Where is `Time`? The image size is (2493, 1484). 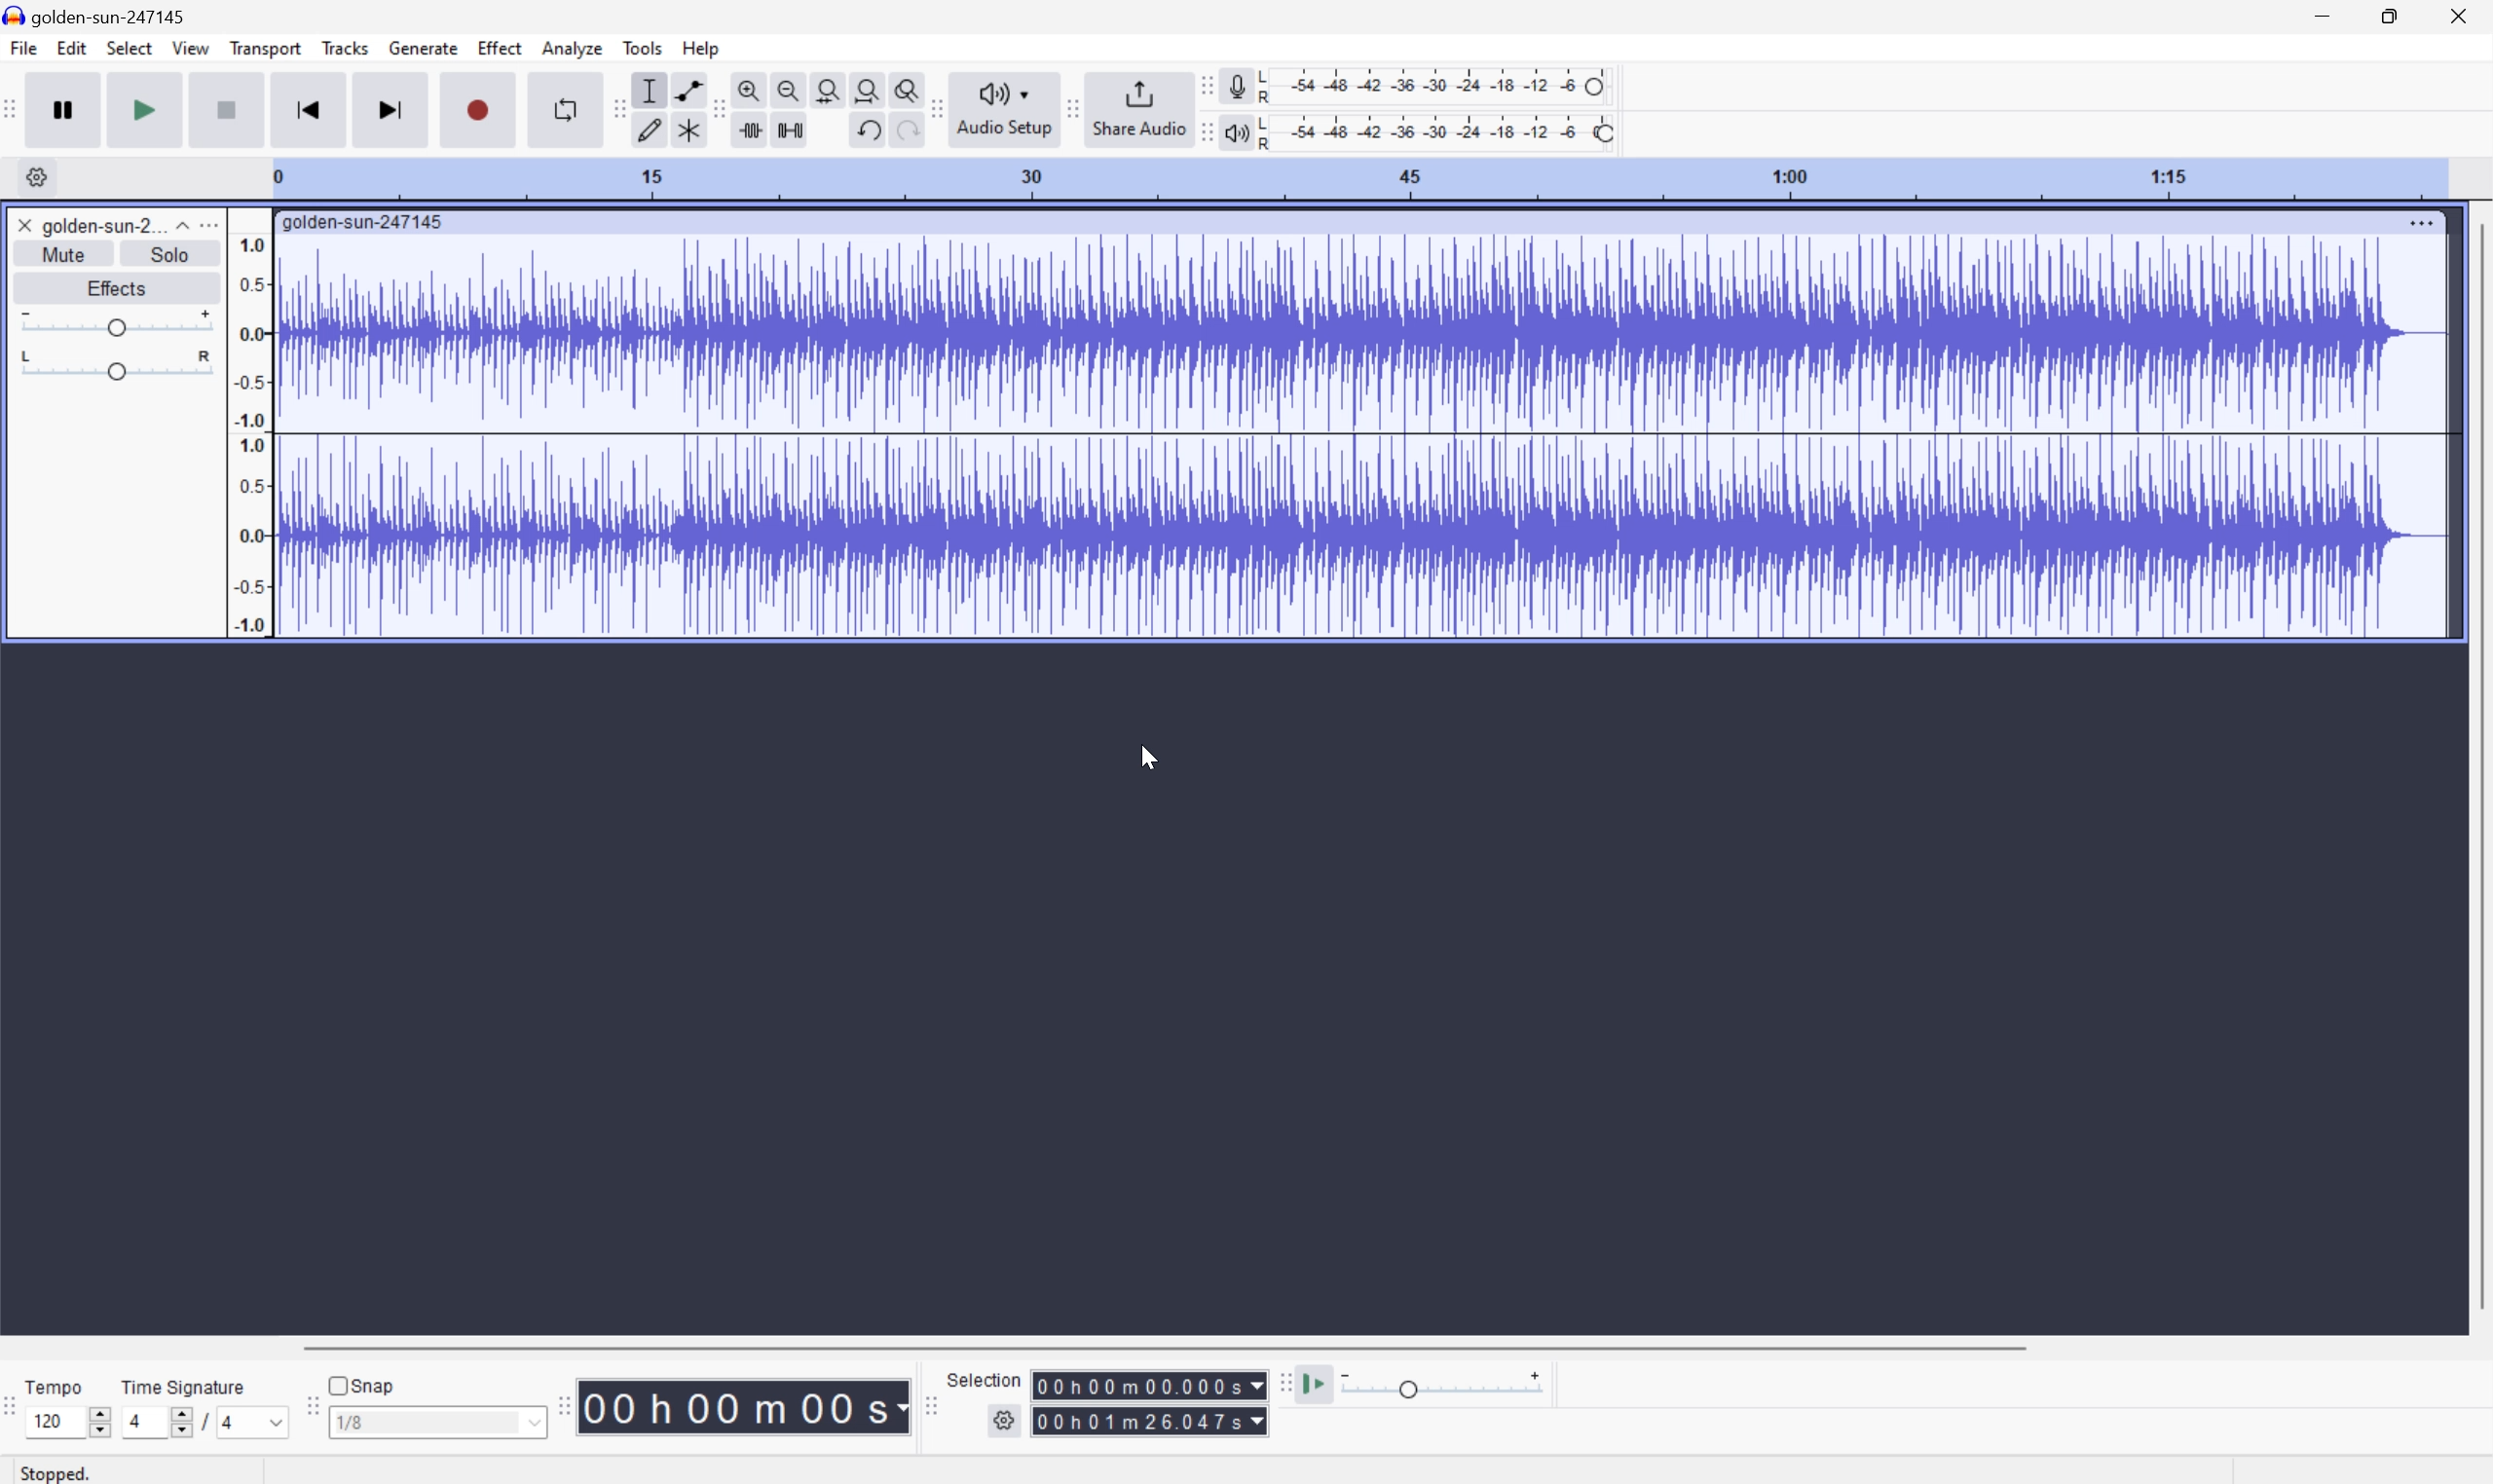 Time is located at coordinates (745, 1404).